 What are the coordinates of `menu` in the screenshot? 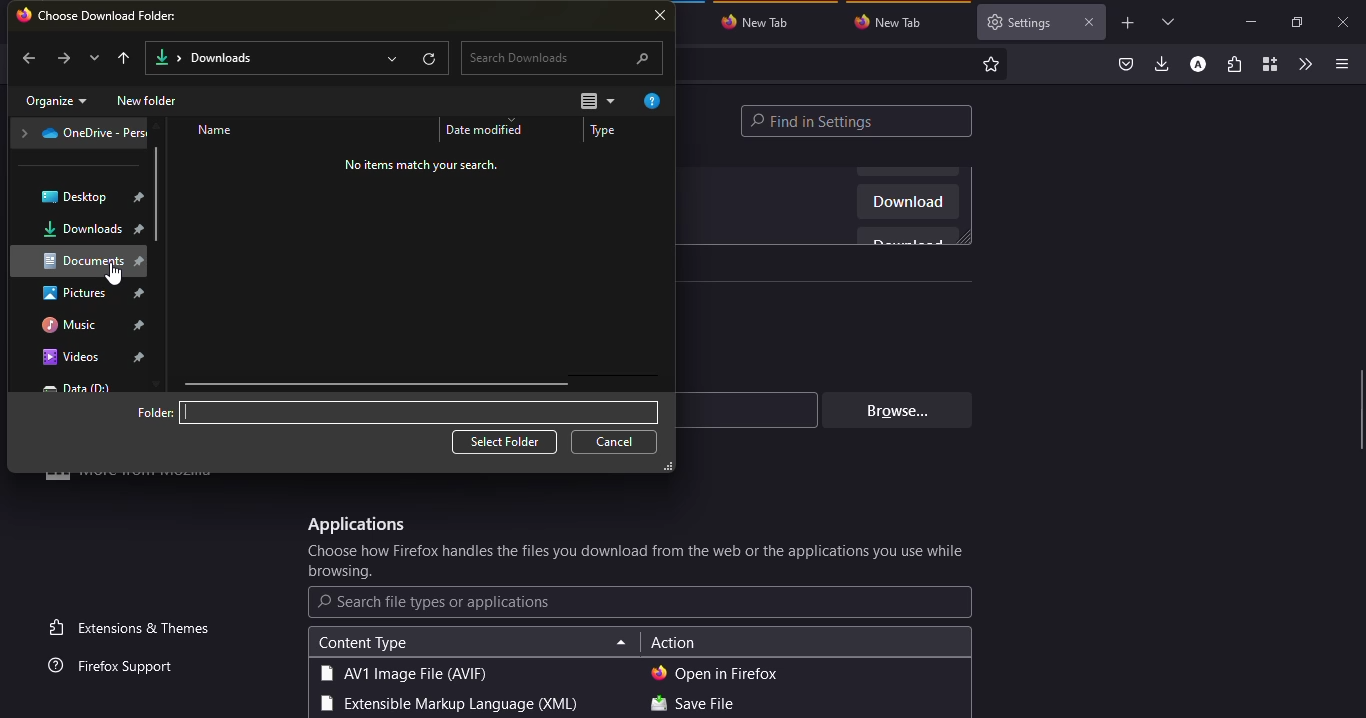 It's located at (1338, 64).